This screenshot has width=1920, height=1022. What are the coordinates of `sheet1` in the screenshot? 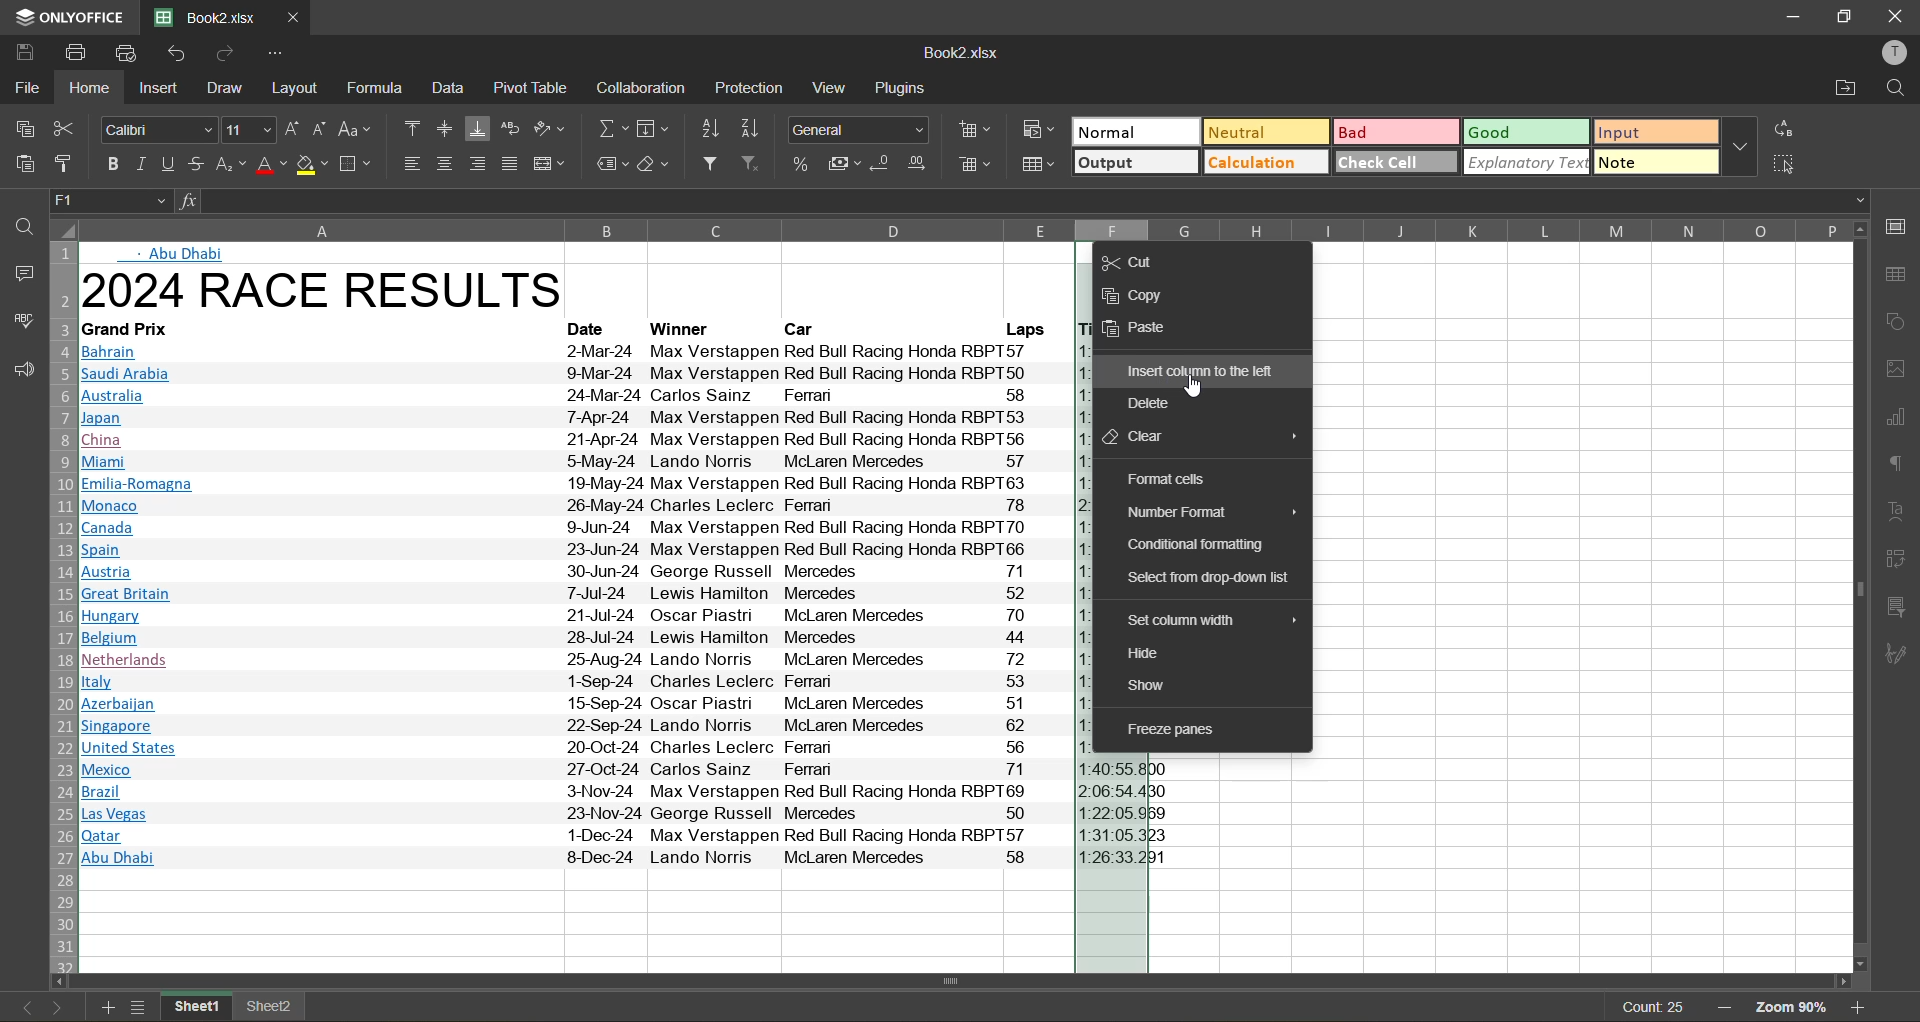 It's located at (198, 1009).